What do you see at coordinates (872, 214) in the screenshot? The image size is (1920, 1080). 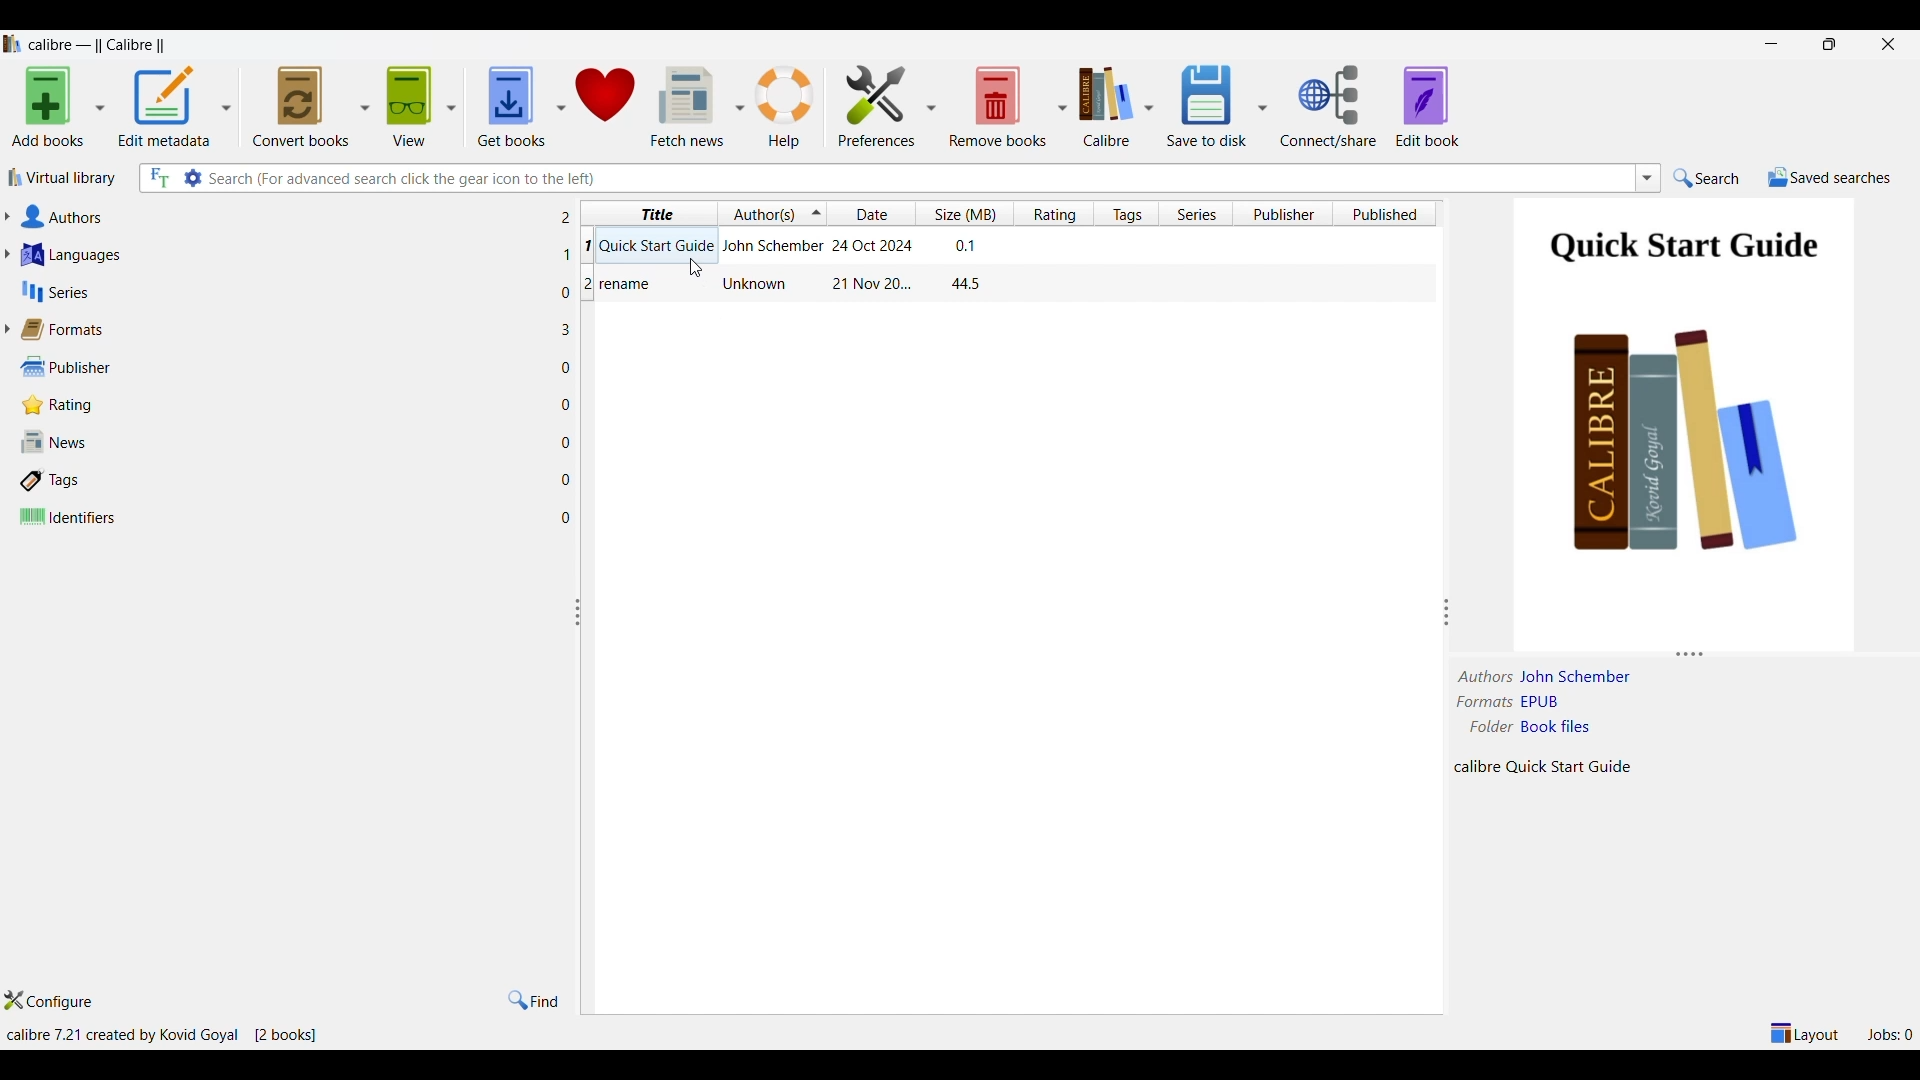 I see `Date column` at bounding box center [872, 214].